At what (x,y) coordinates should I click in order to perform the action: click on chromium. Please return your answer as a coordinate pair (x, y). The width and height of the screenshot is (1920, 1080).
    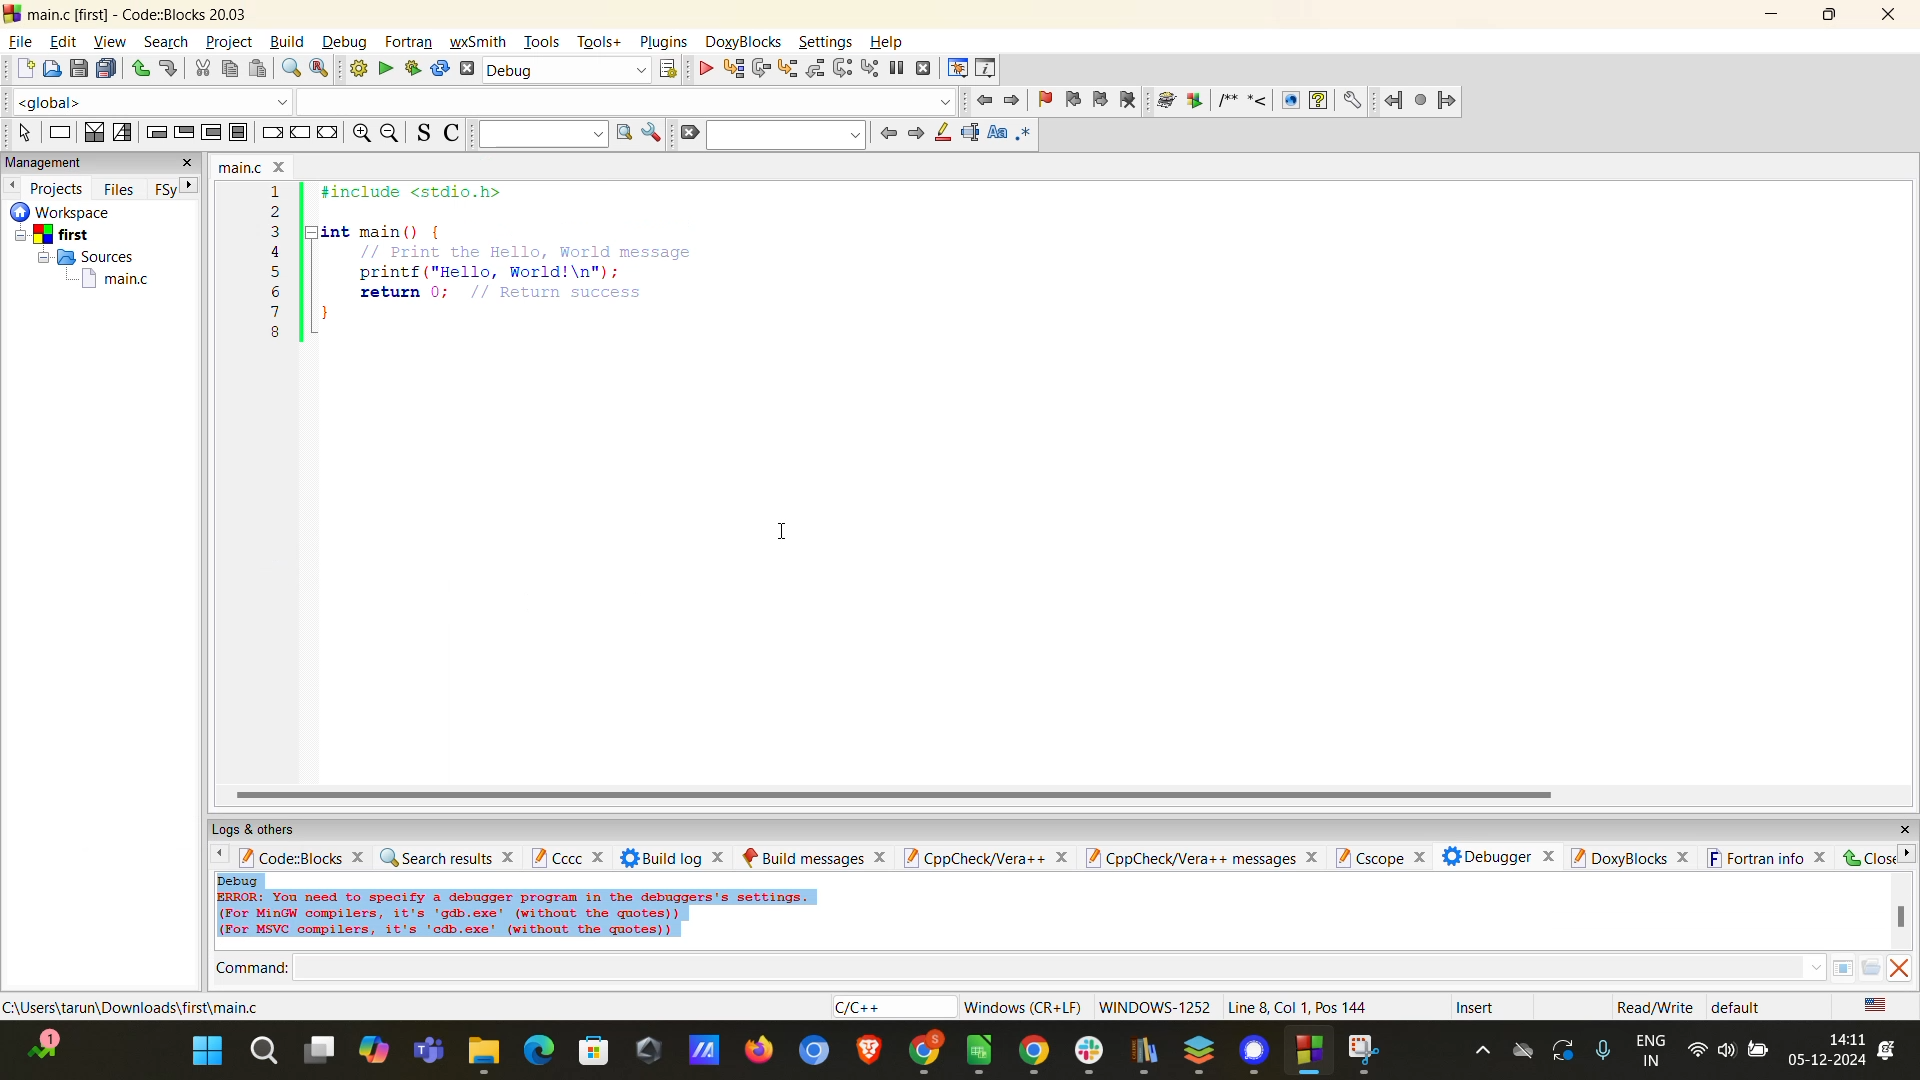
    Looking at the image, I should click on (808, 1051).